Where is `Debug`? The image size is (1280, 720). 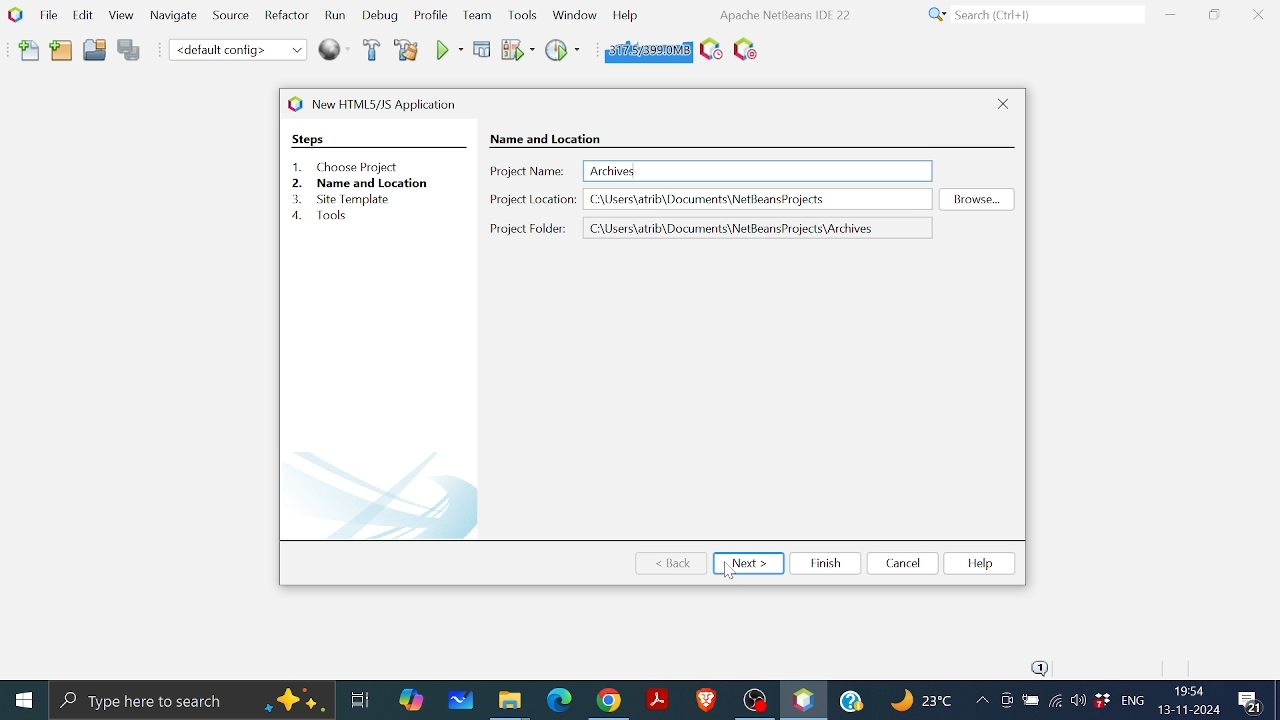 Debug is located at coordinates (483, 49).